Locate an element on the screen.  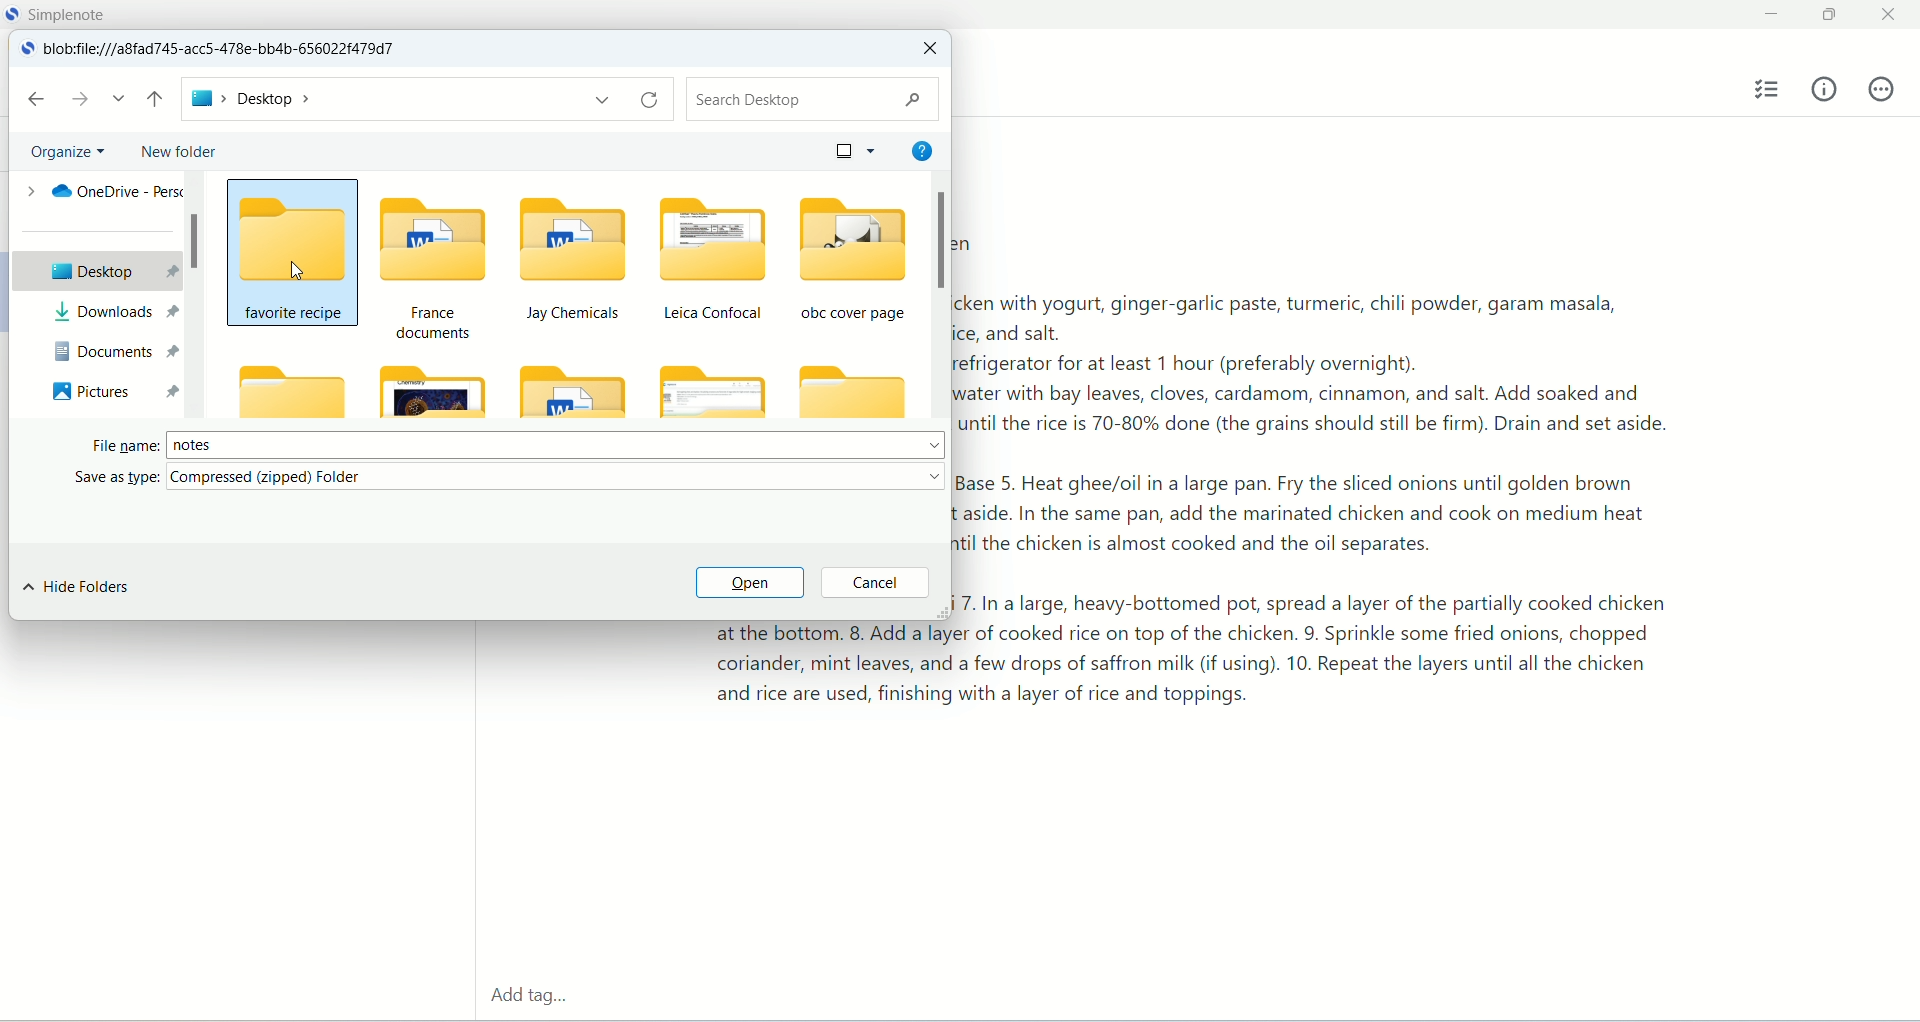
pictures is located at coordinates (113, 391).